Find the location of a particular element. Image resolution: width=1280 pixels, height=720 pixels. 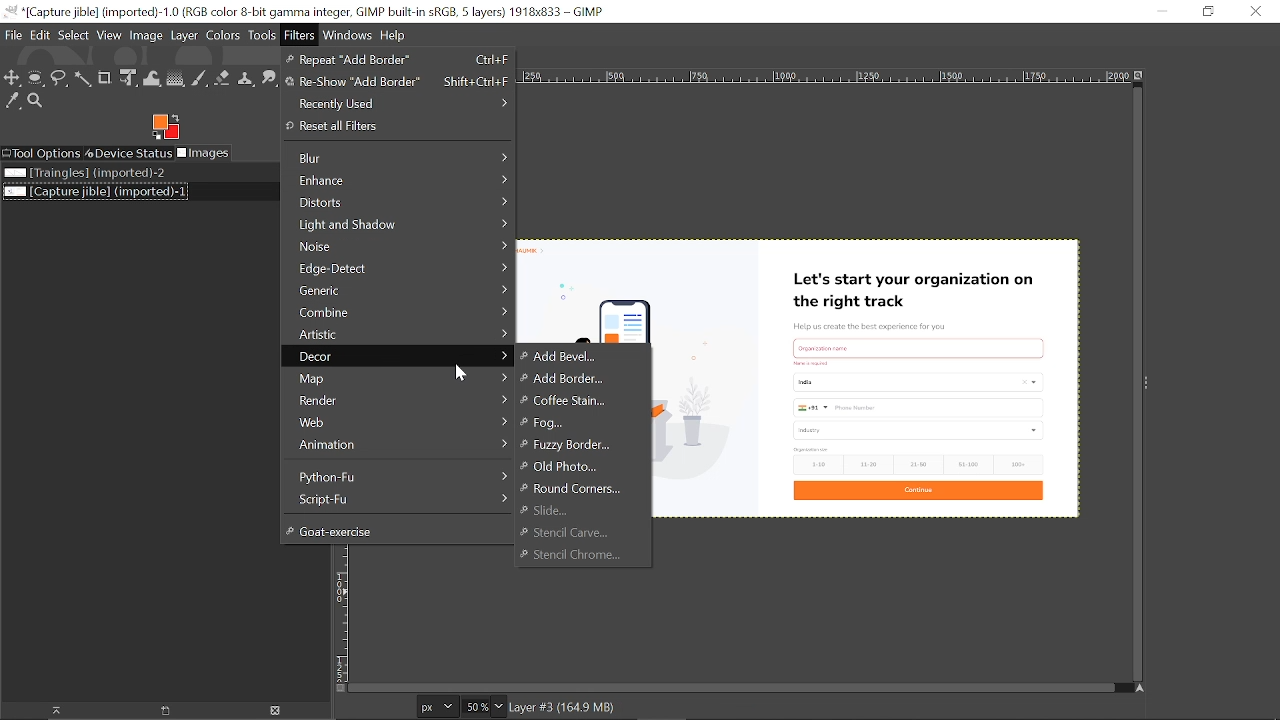

text is located at coordinates (813, 363).